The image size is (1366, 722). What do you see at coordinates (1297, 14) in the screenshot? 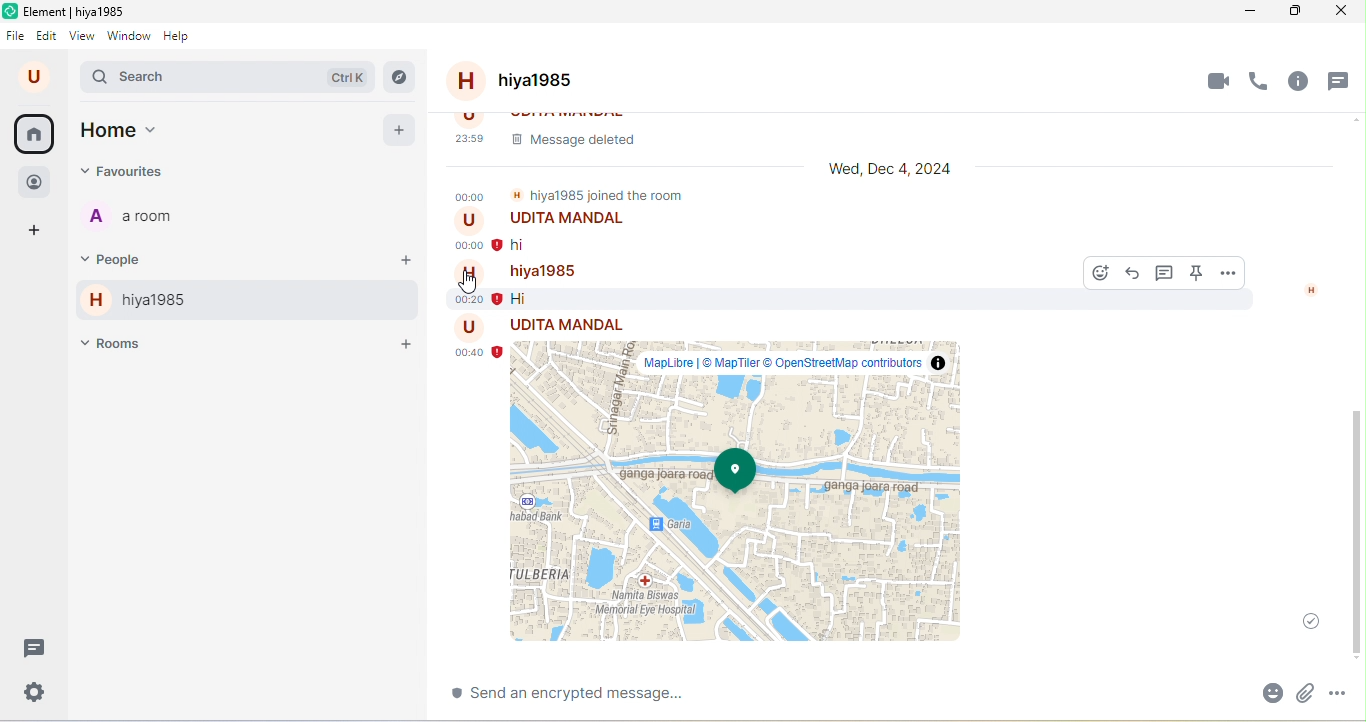
I see `maximize` at bounding box center [1297, 14].